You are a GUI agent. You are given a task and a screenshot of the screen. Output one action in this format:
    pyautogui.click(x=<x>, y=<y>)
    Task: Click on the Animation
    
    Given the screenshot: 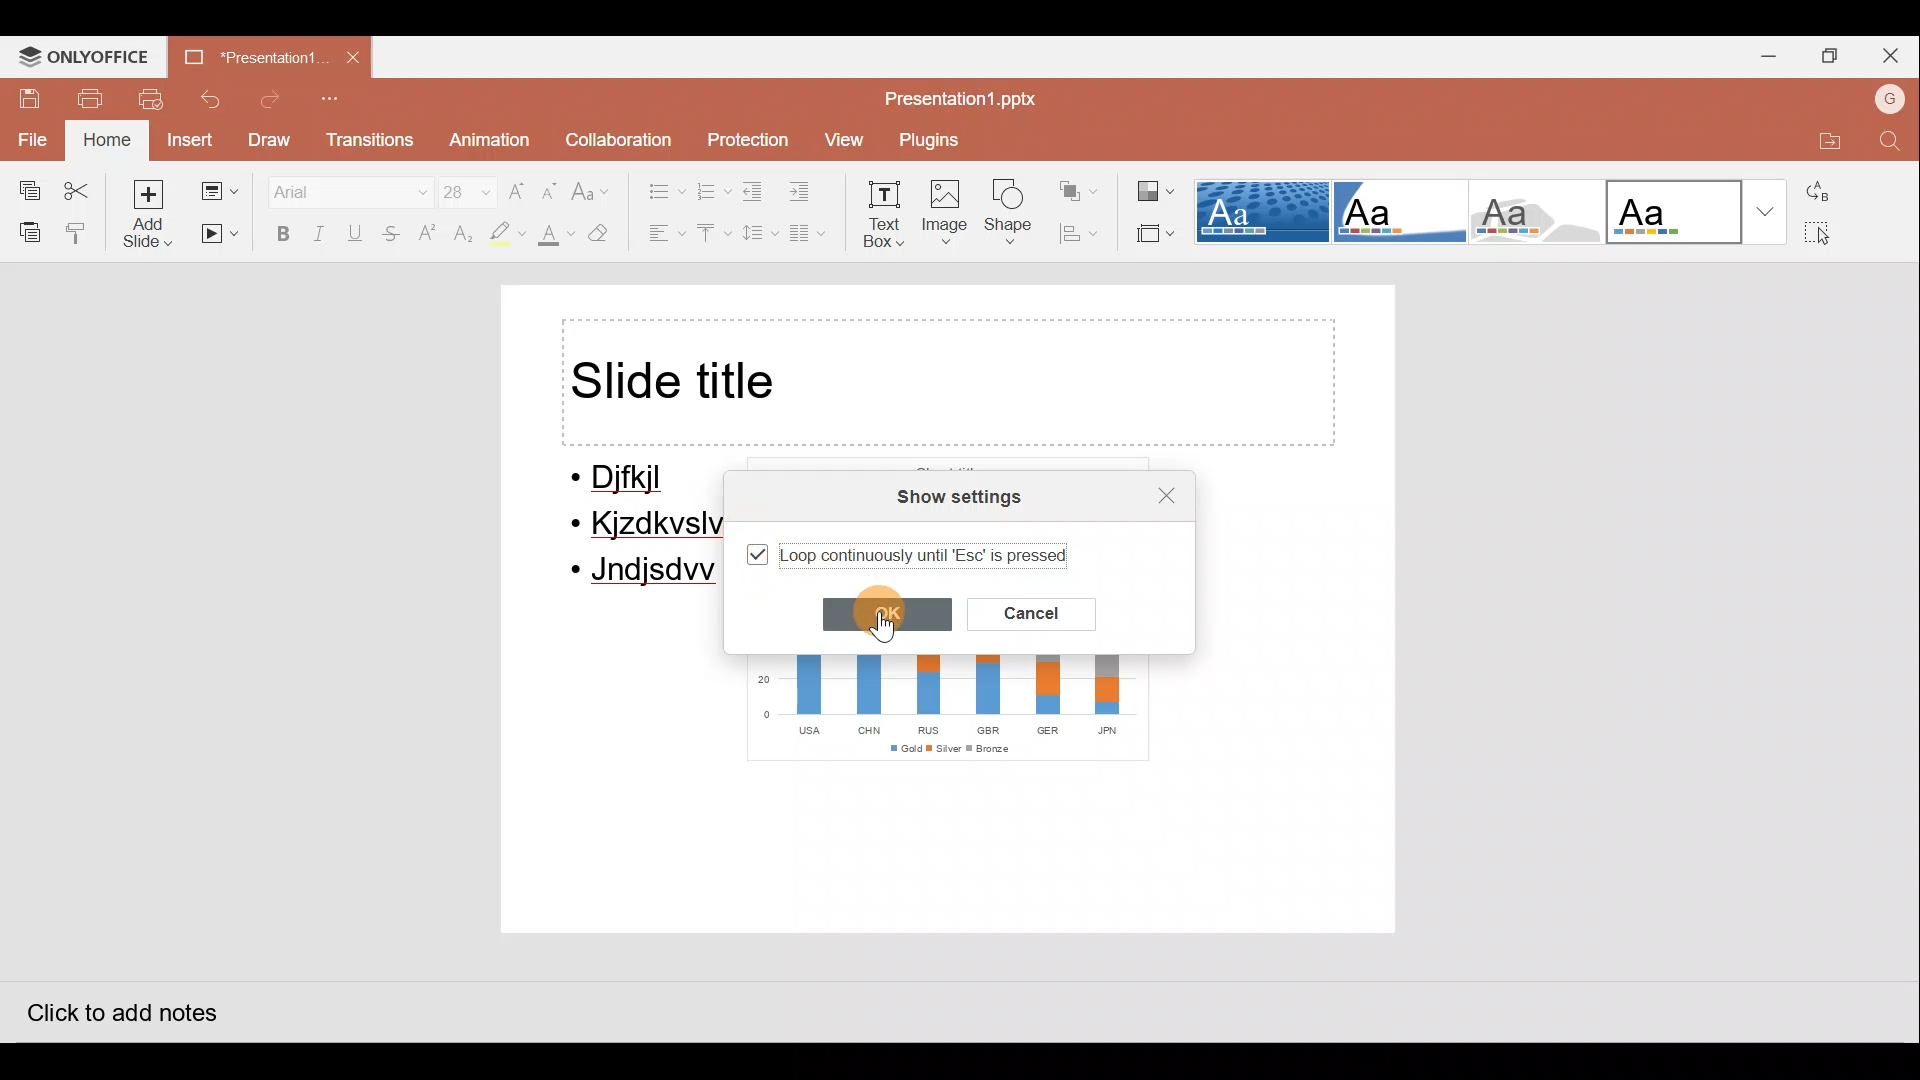 What is the action you would take?
    pyautogui.click(x=484, y=140)
    